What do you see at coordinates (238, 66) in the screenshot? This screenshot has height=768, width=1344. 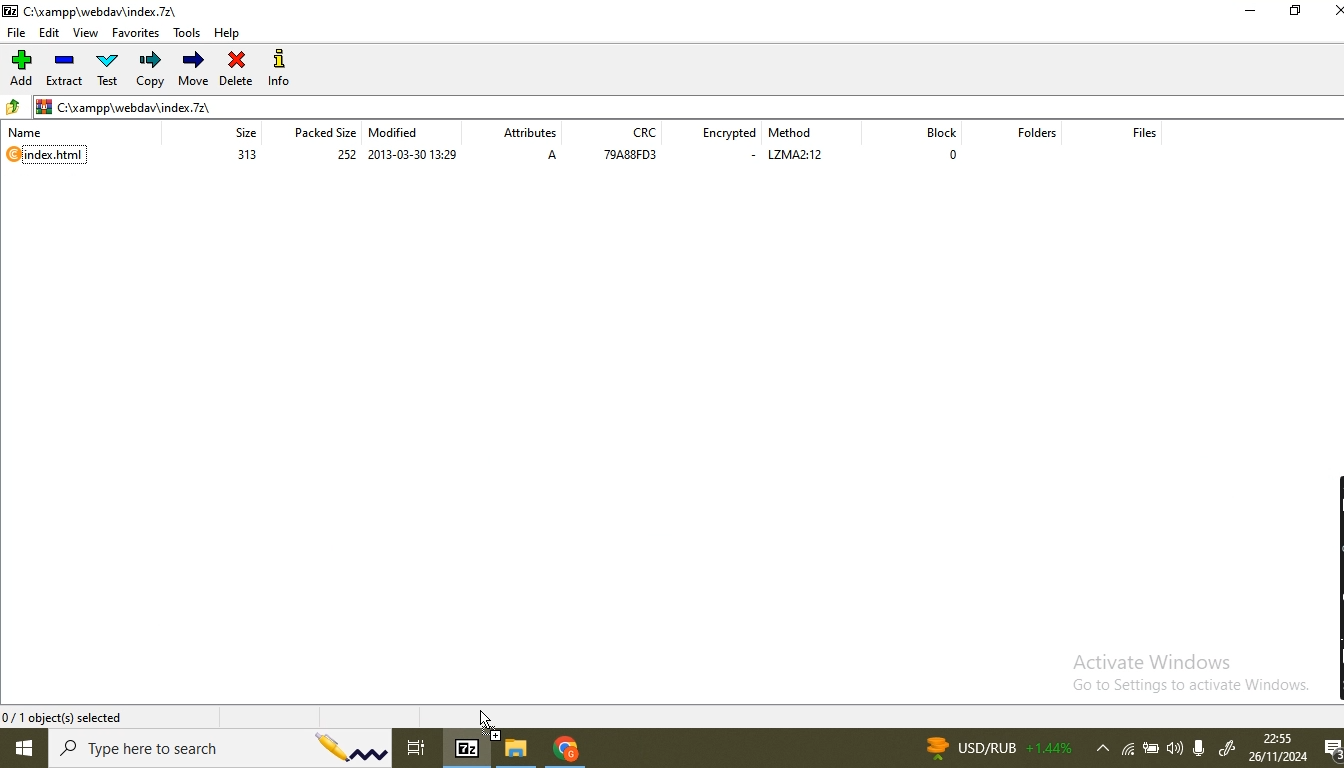 I see `delete` at bounding box center [238, 66].